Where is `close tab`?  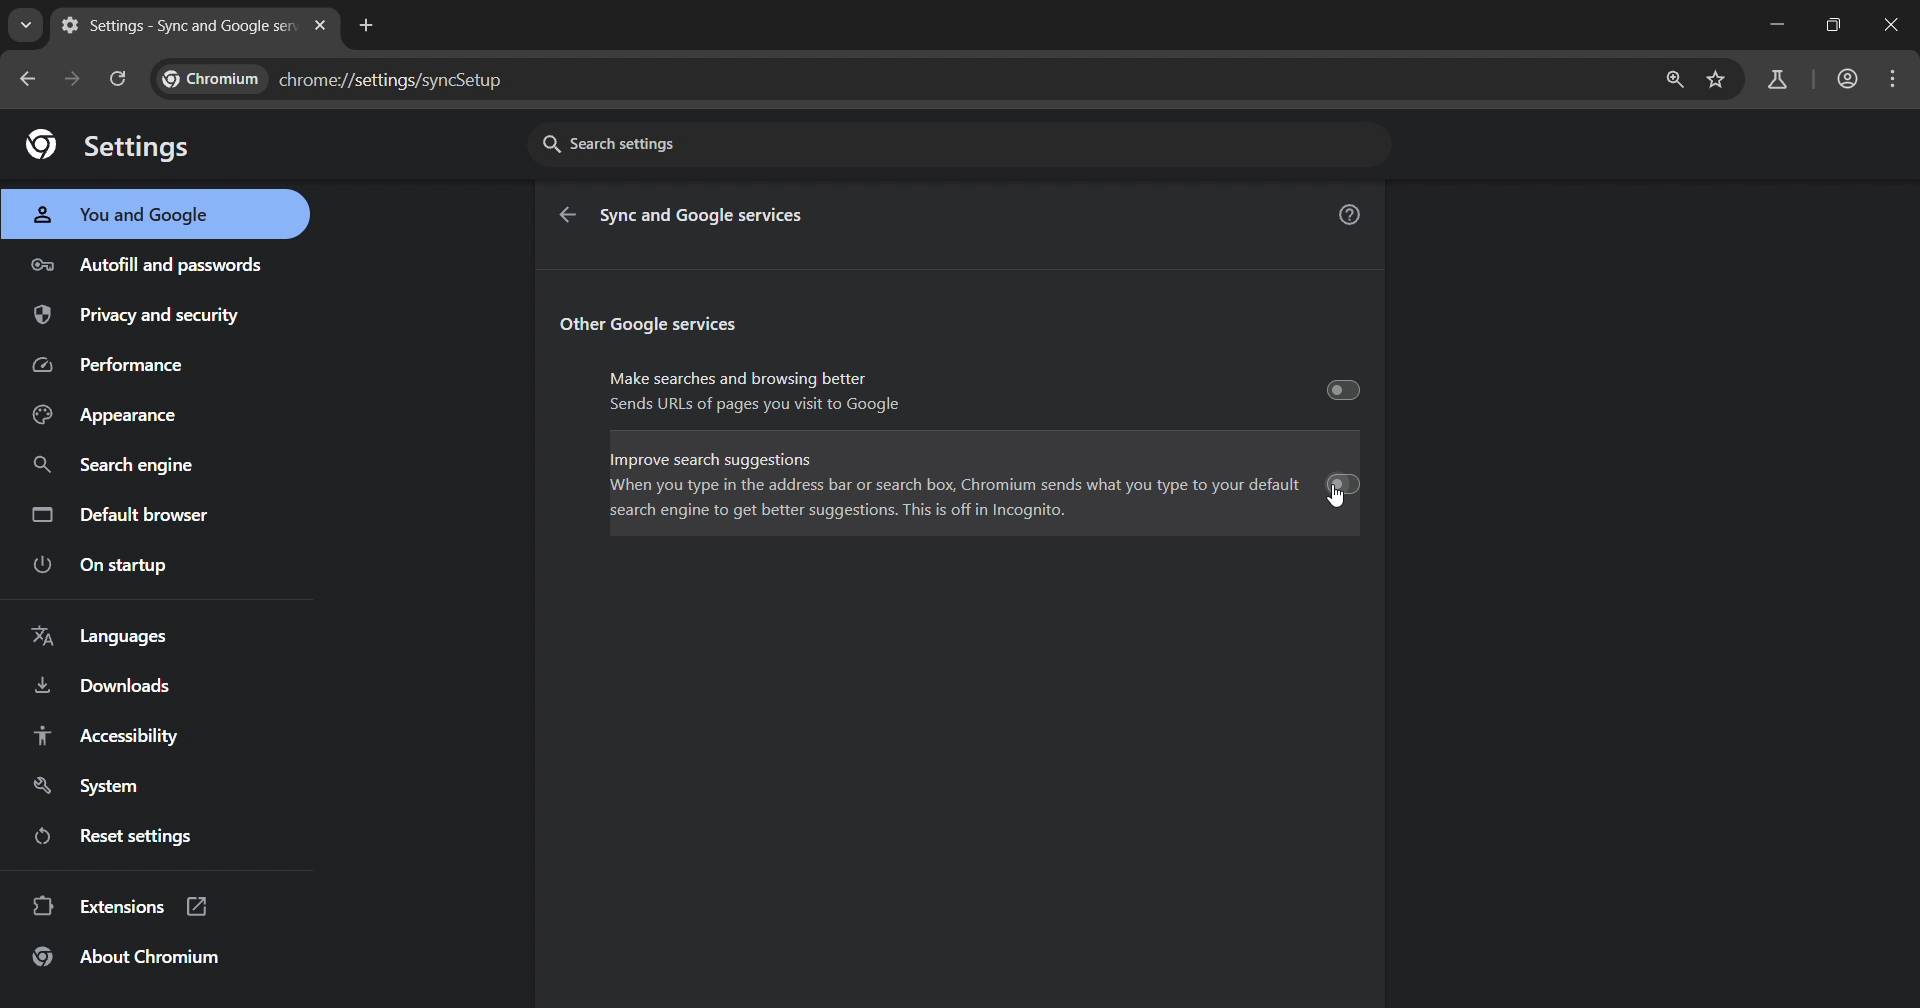 close tab is located at coordinates (320, 25).